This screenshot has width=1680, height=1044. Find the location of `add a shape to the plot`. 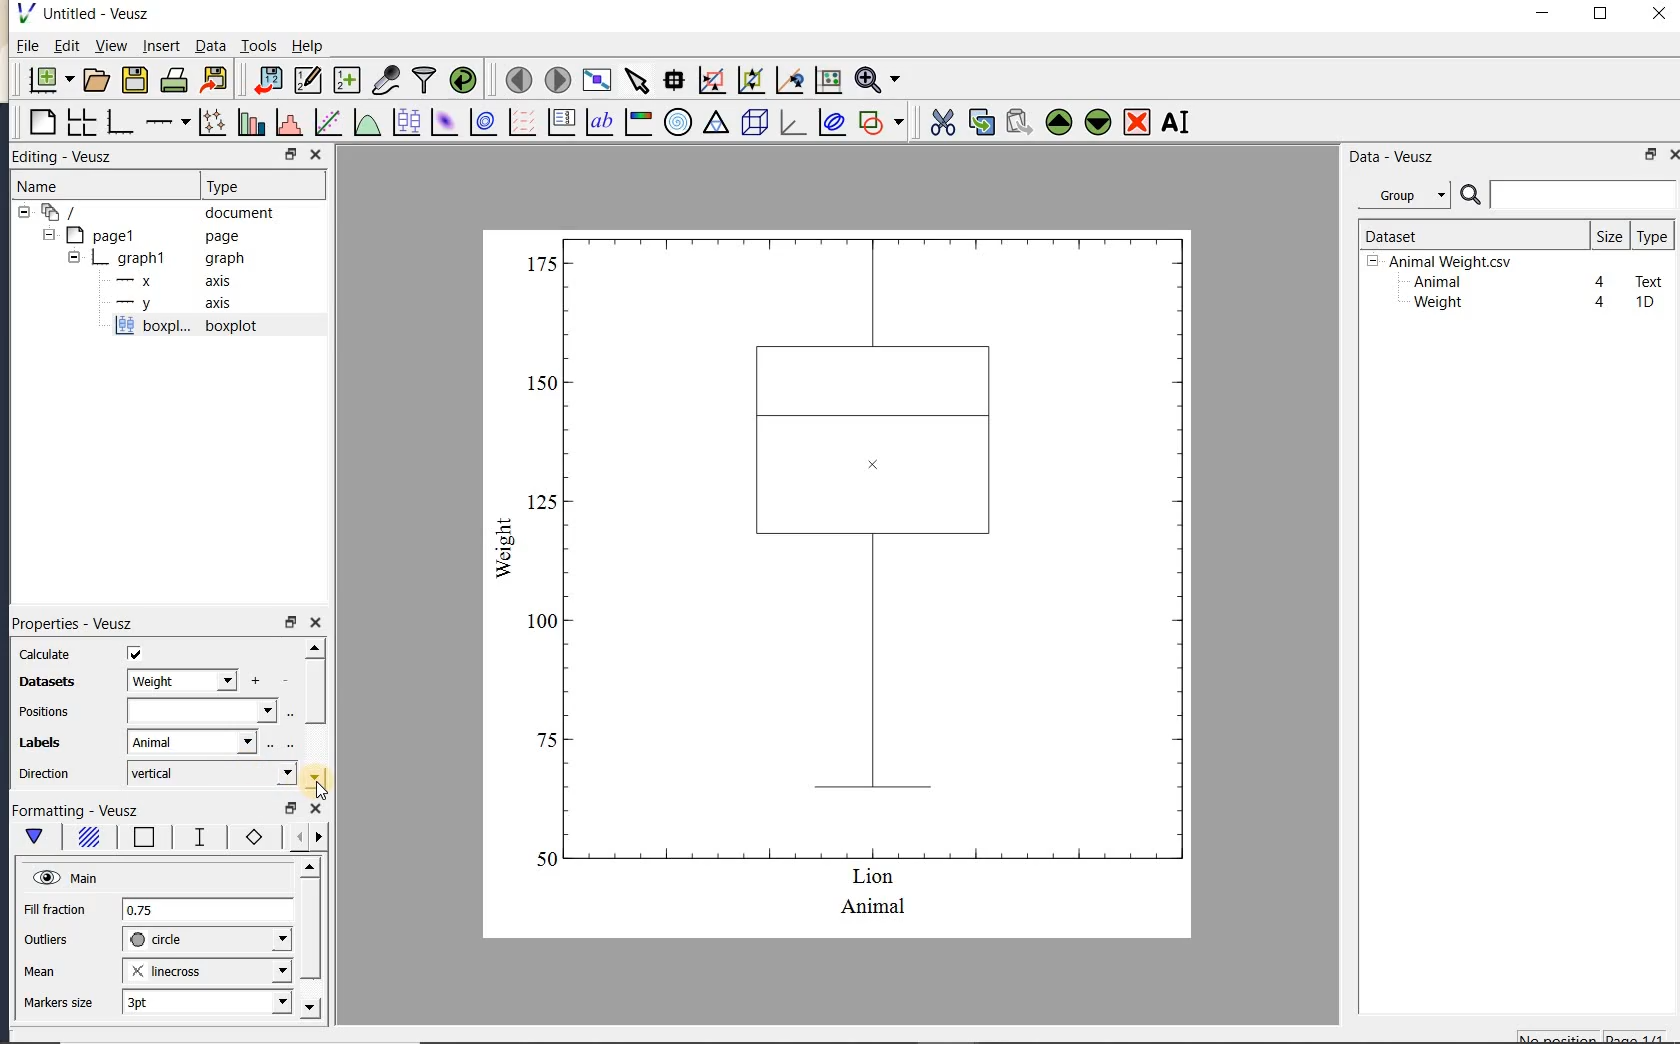

add a shape to the plot is located at coordinates (880, 122).